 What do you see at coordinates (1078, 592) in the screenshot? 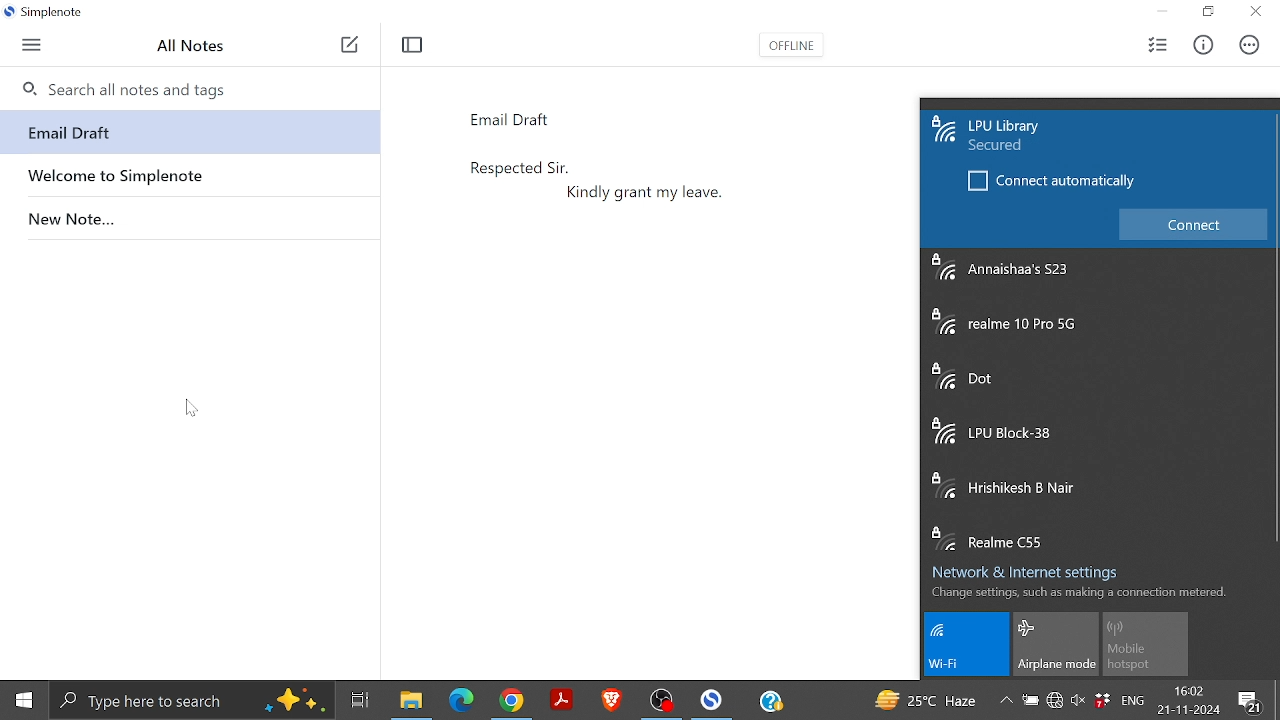
I see `Change settings, such as making a connection metered.` at bounding box center [1078, 592].